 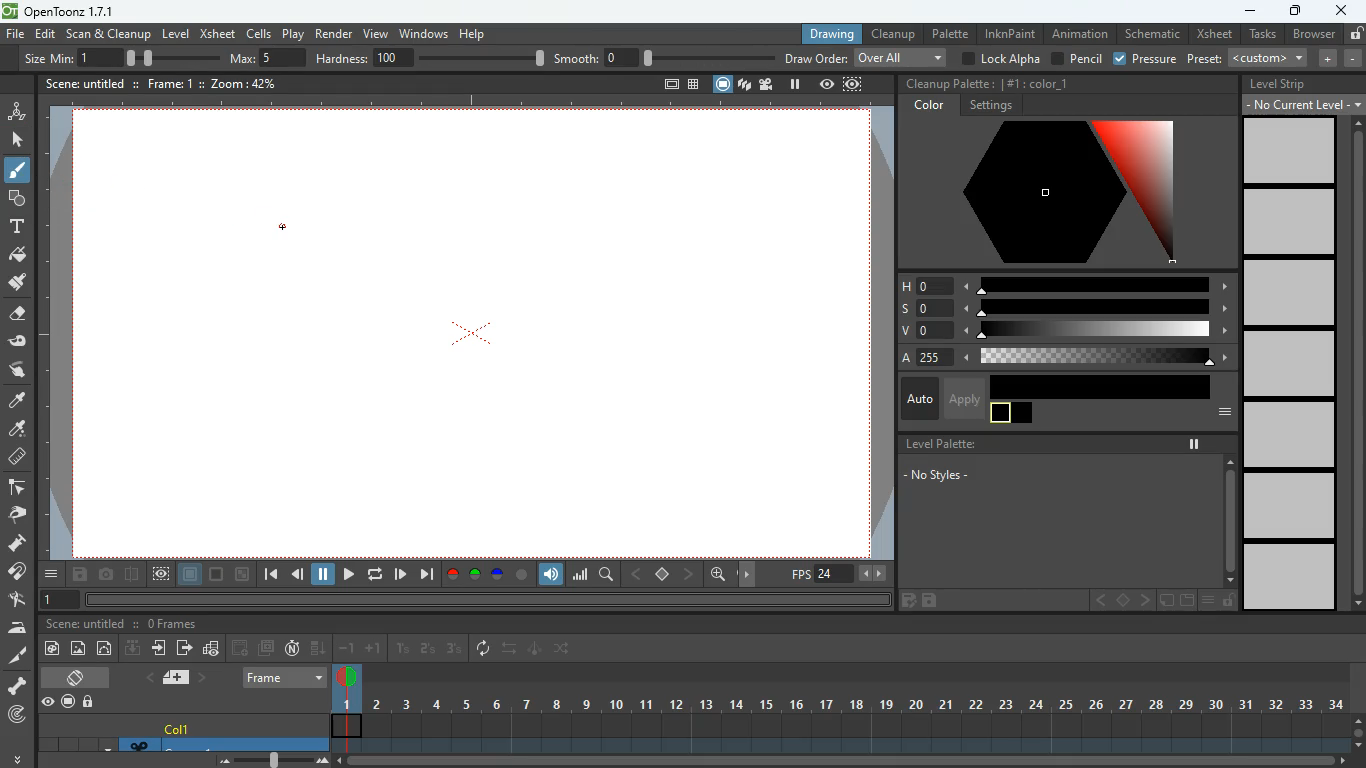 What do you see at coordinates (866, 57) in the screenshot?
I see `draw order` at bounding box center [866, 57].